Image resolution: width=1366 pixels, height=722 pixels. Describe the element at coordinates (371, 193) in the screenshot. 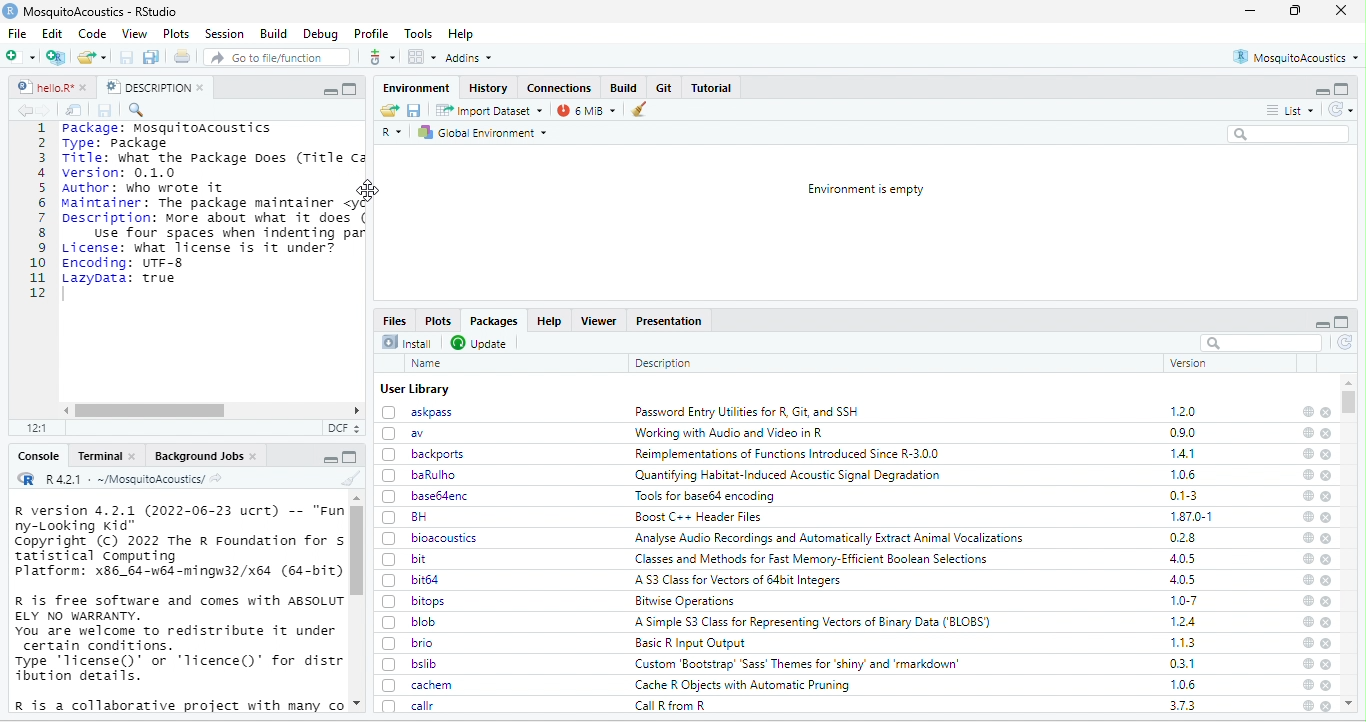

I see `cursor` at that location.